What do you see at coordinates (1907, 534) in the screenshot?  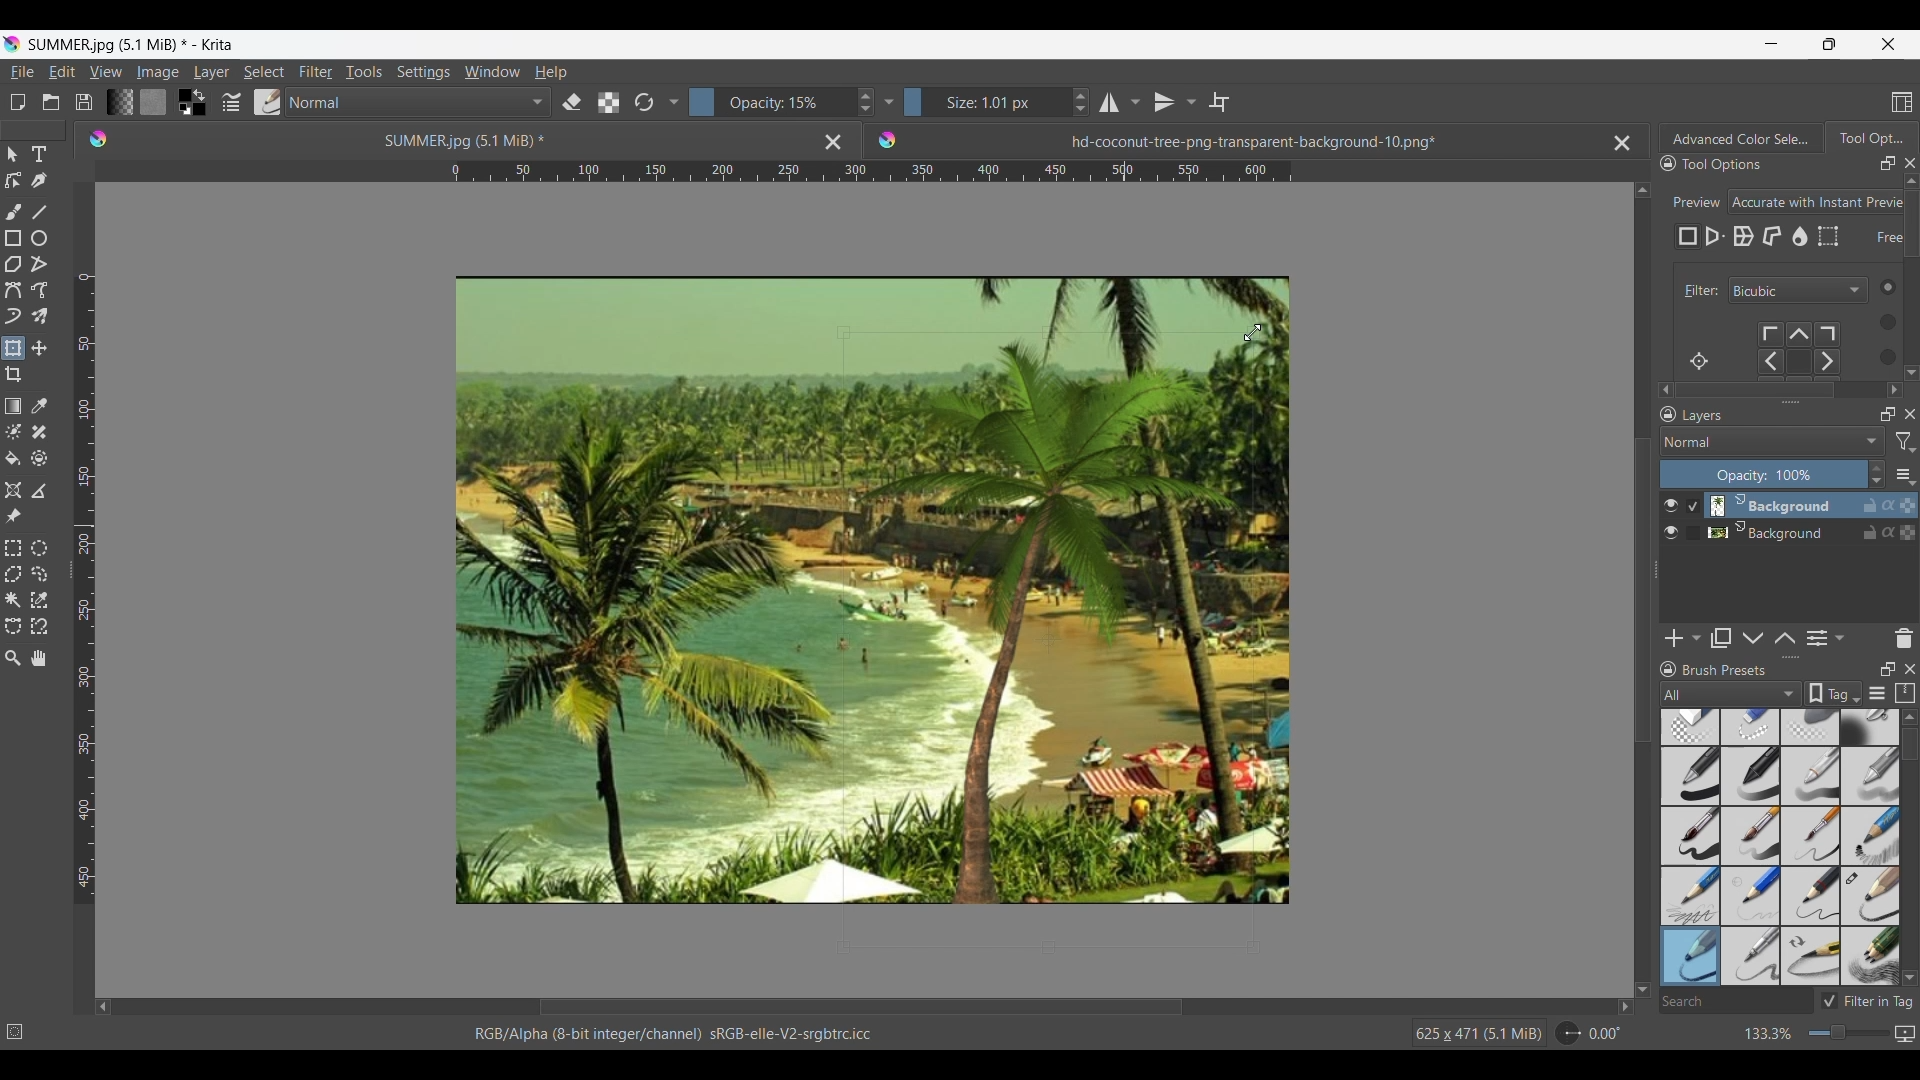 I see `Maximize` at bounding box center [1907, 534].